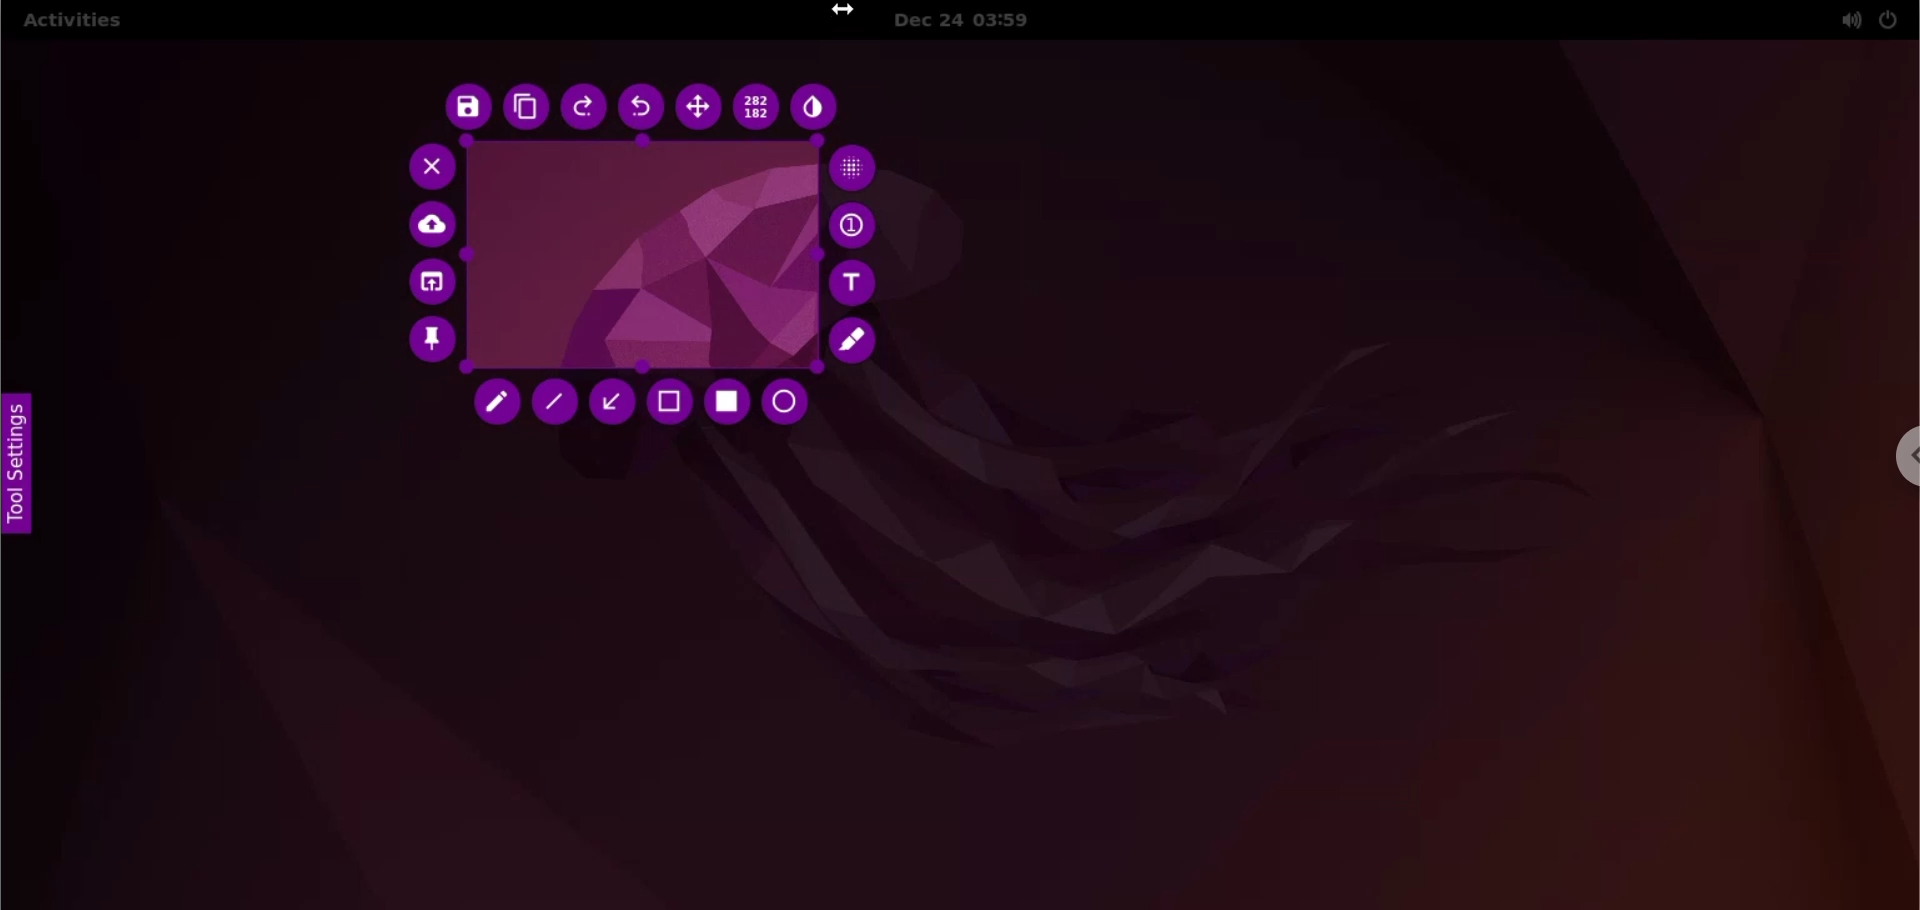  Describe the element at coordinates (466, 107) in the screenshot. I see `save ` at that location.